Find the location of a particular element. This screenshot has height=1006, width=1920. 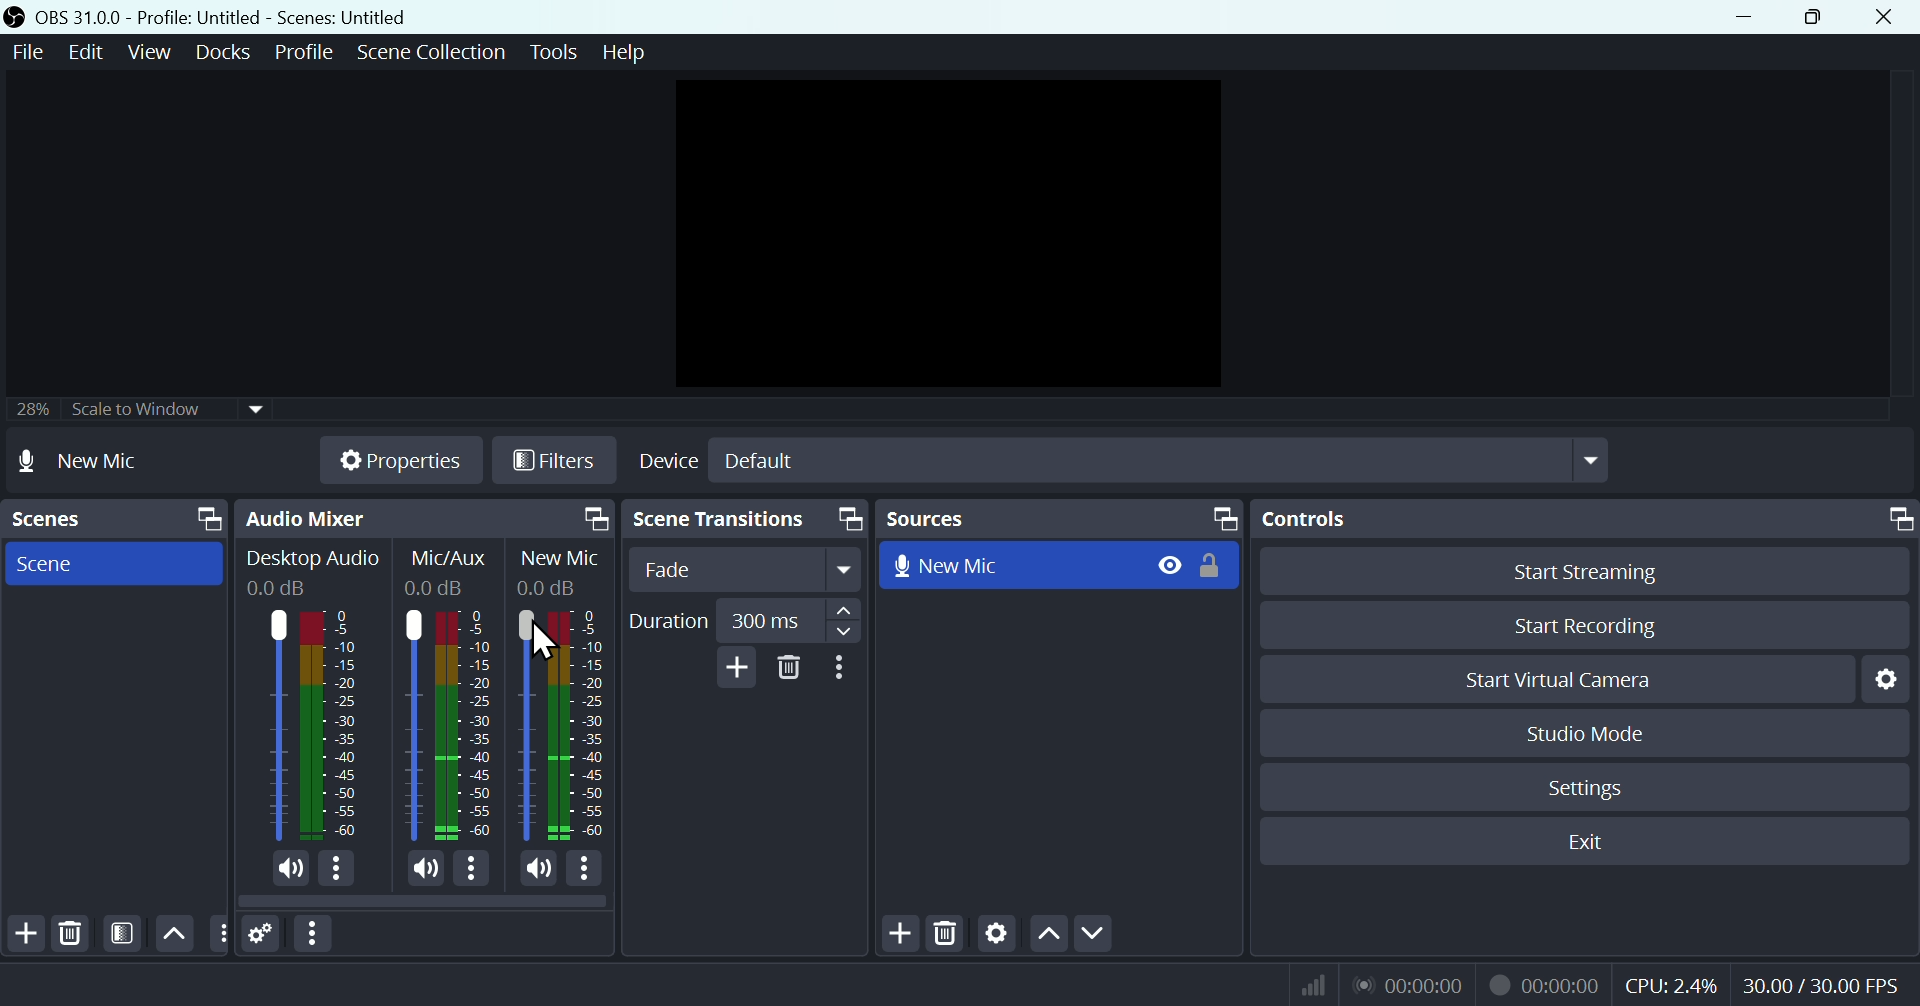

start Virtual camera is located at coordinates (1569, 680).